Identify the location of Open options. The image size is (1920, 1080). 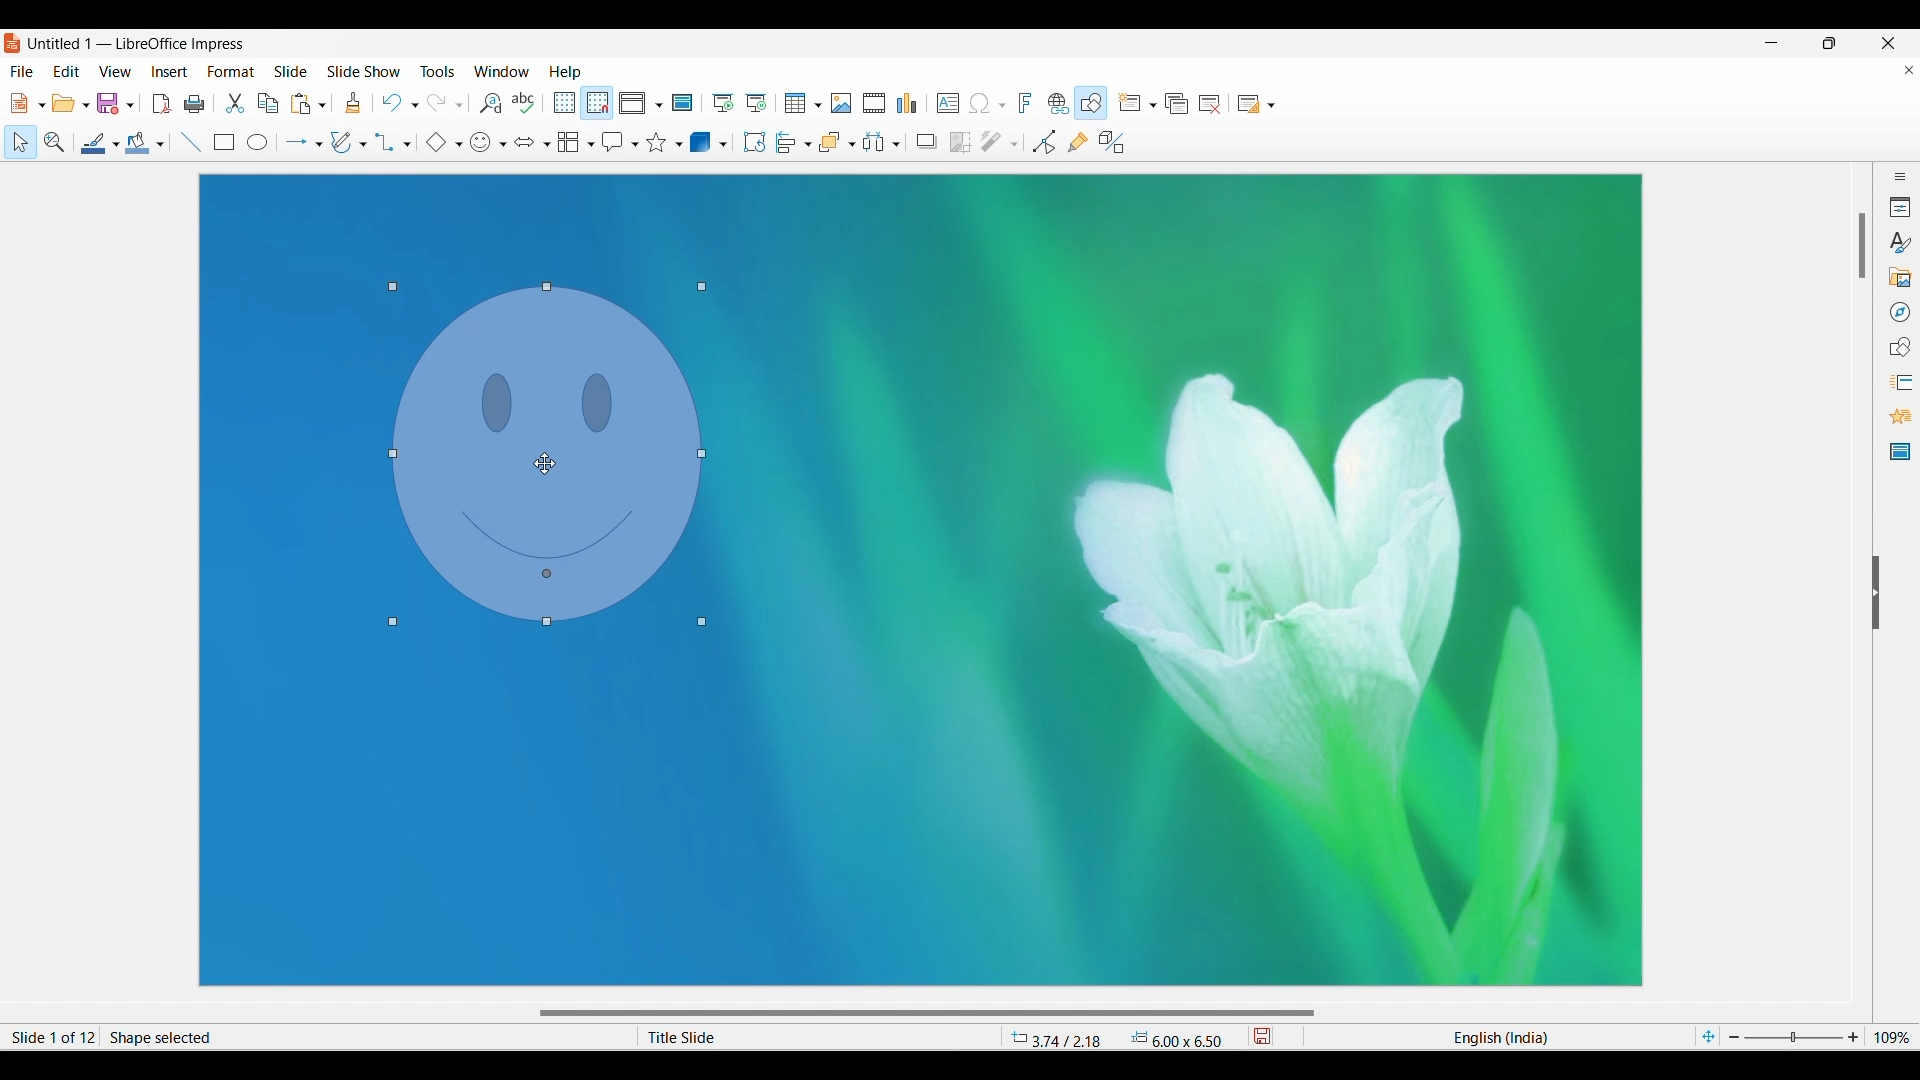
(87, 105).